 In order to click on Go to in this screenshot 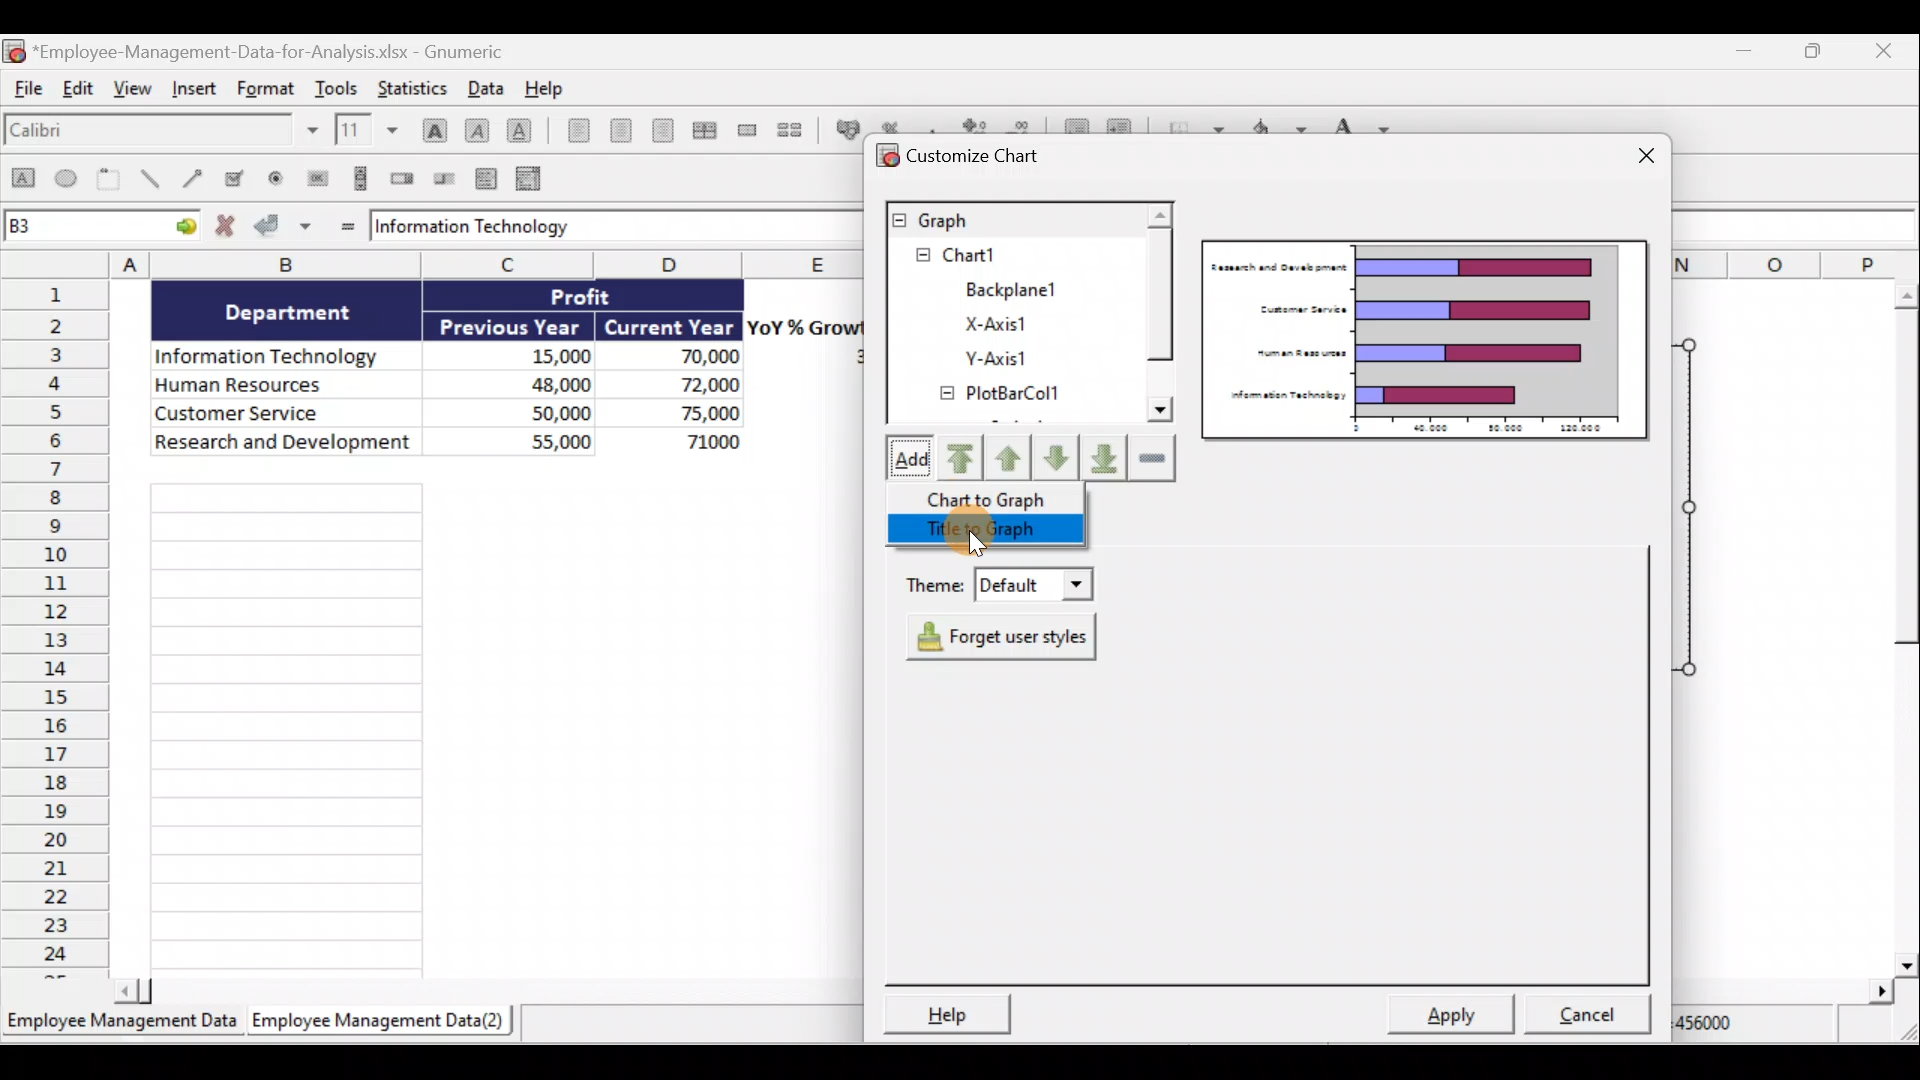, I will do `click(182, 229)`.